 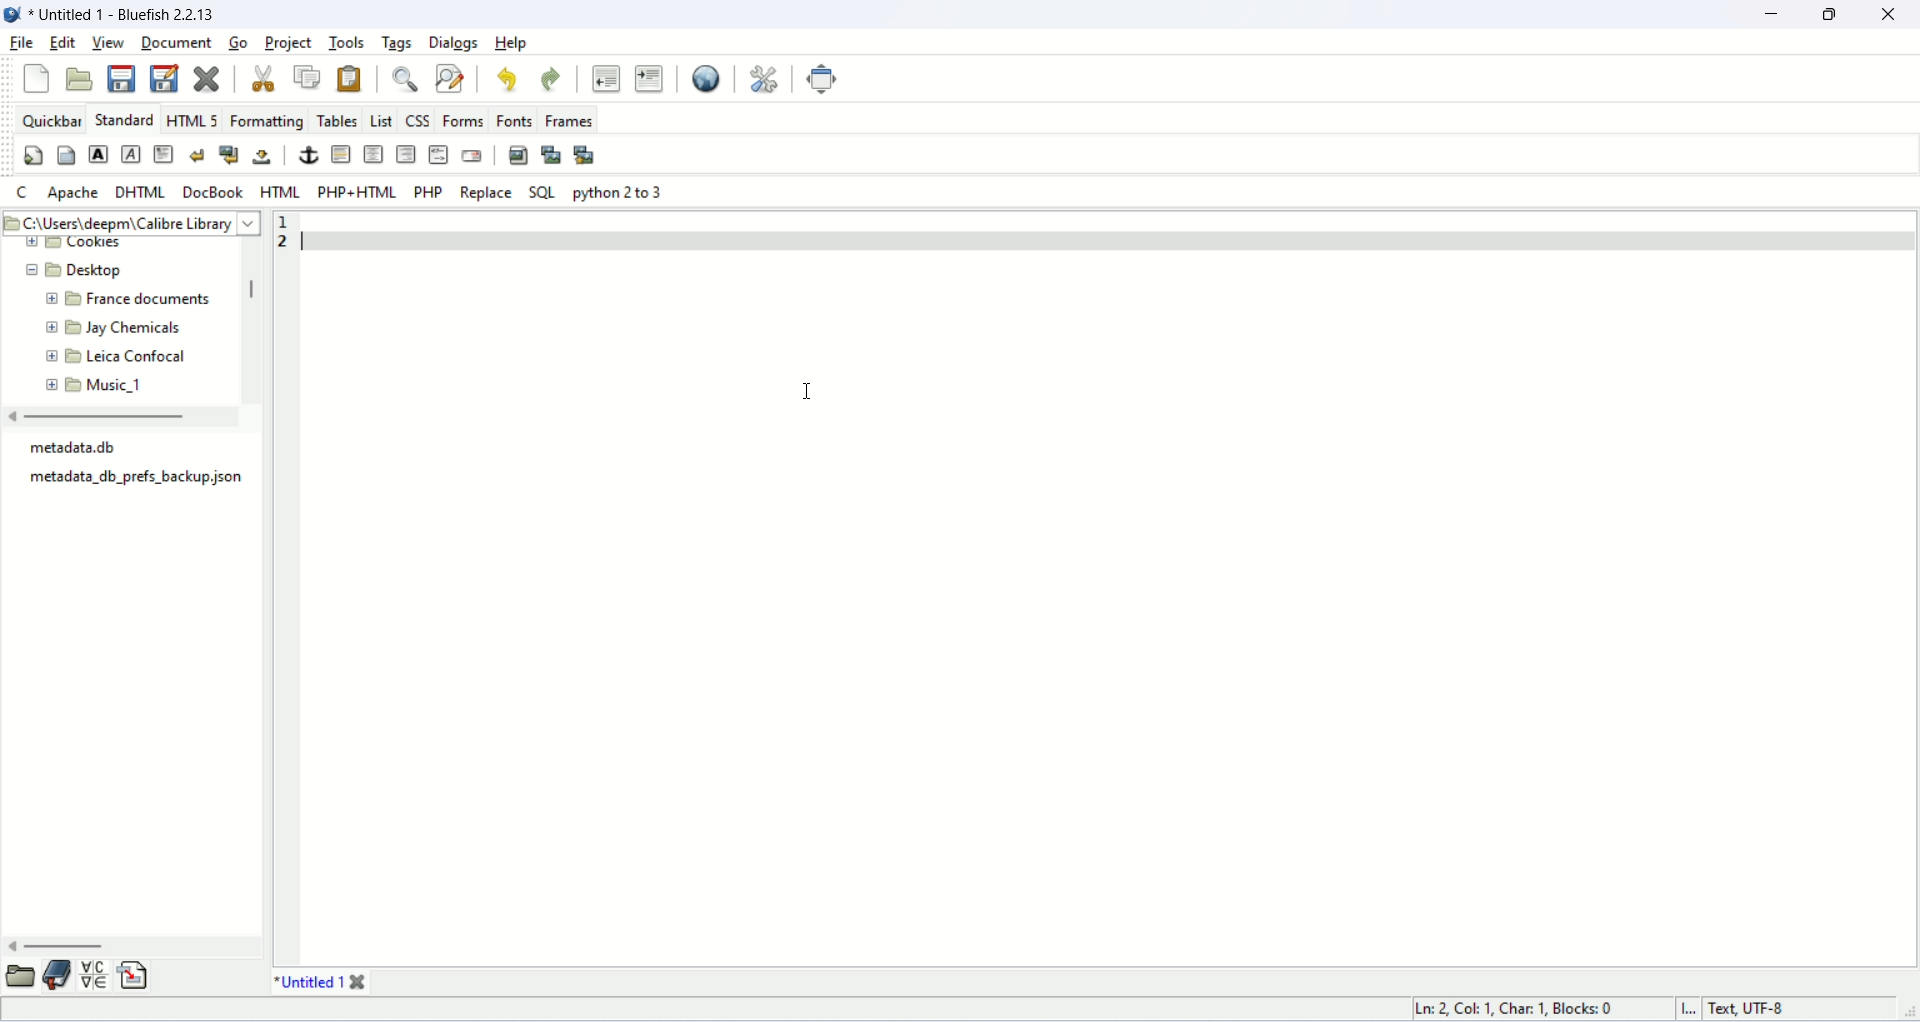 What do you see at coordinates (268, 121) in the screenshot?
I see `Formatting` at bounding box center [268, 121].